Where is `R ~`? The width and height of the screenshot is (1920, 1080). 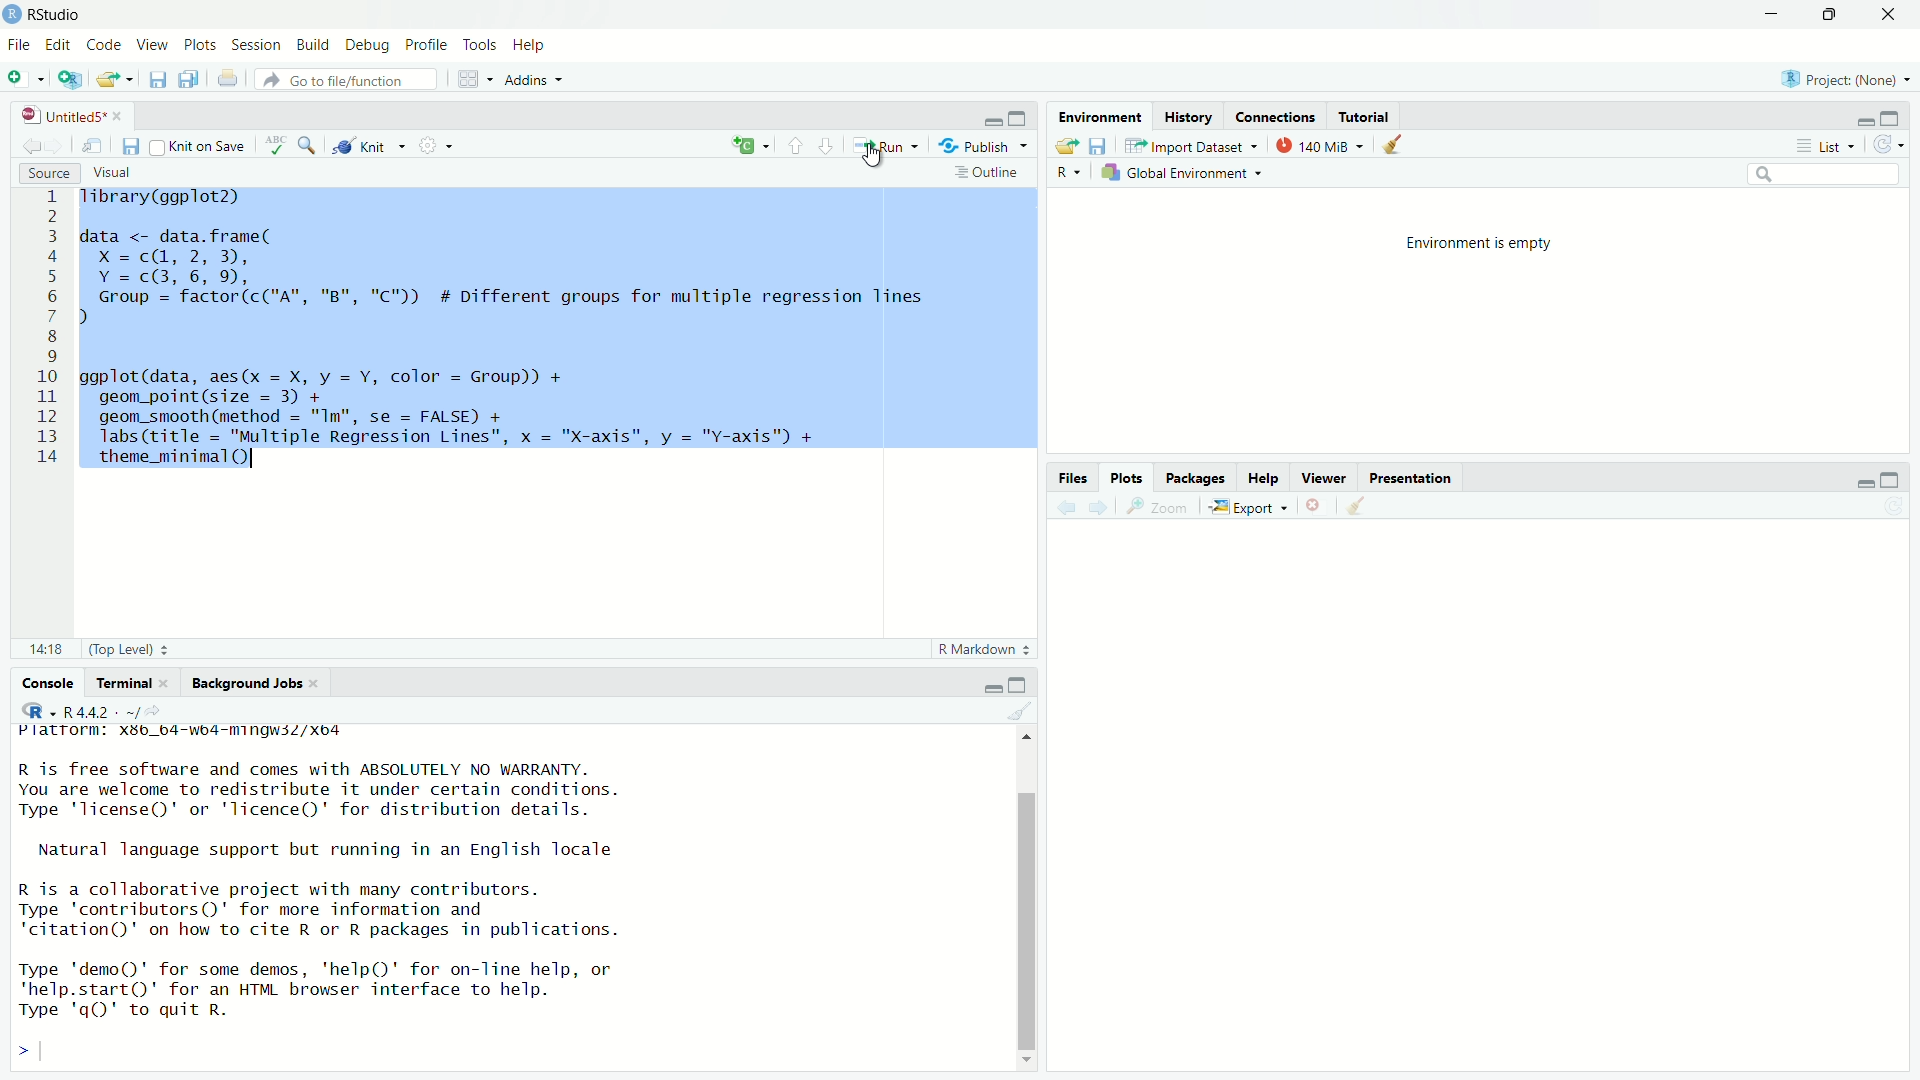
R ~ is located at coordinates (1071, 168).